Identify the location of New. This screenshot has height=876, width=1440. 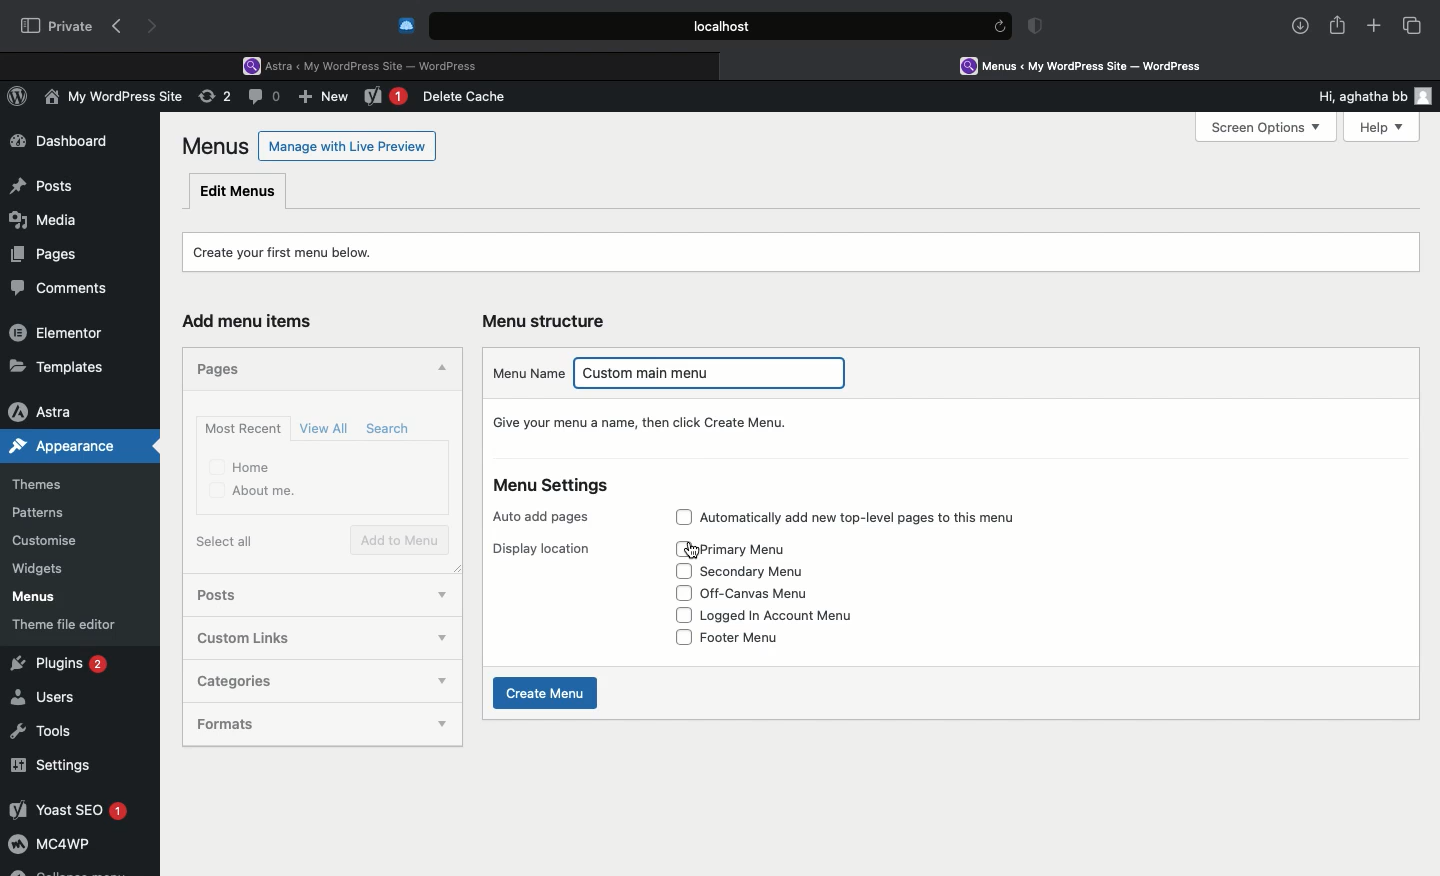
(326, 99).